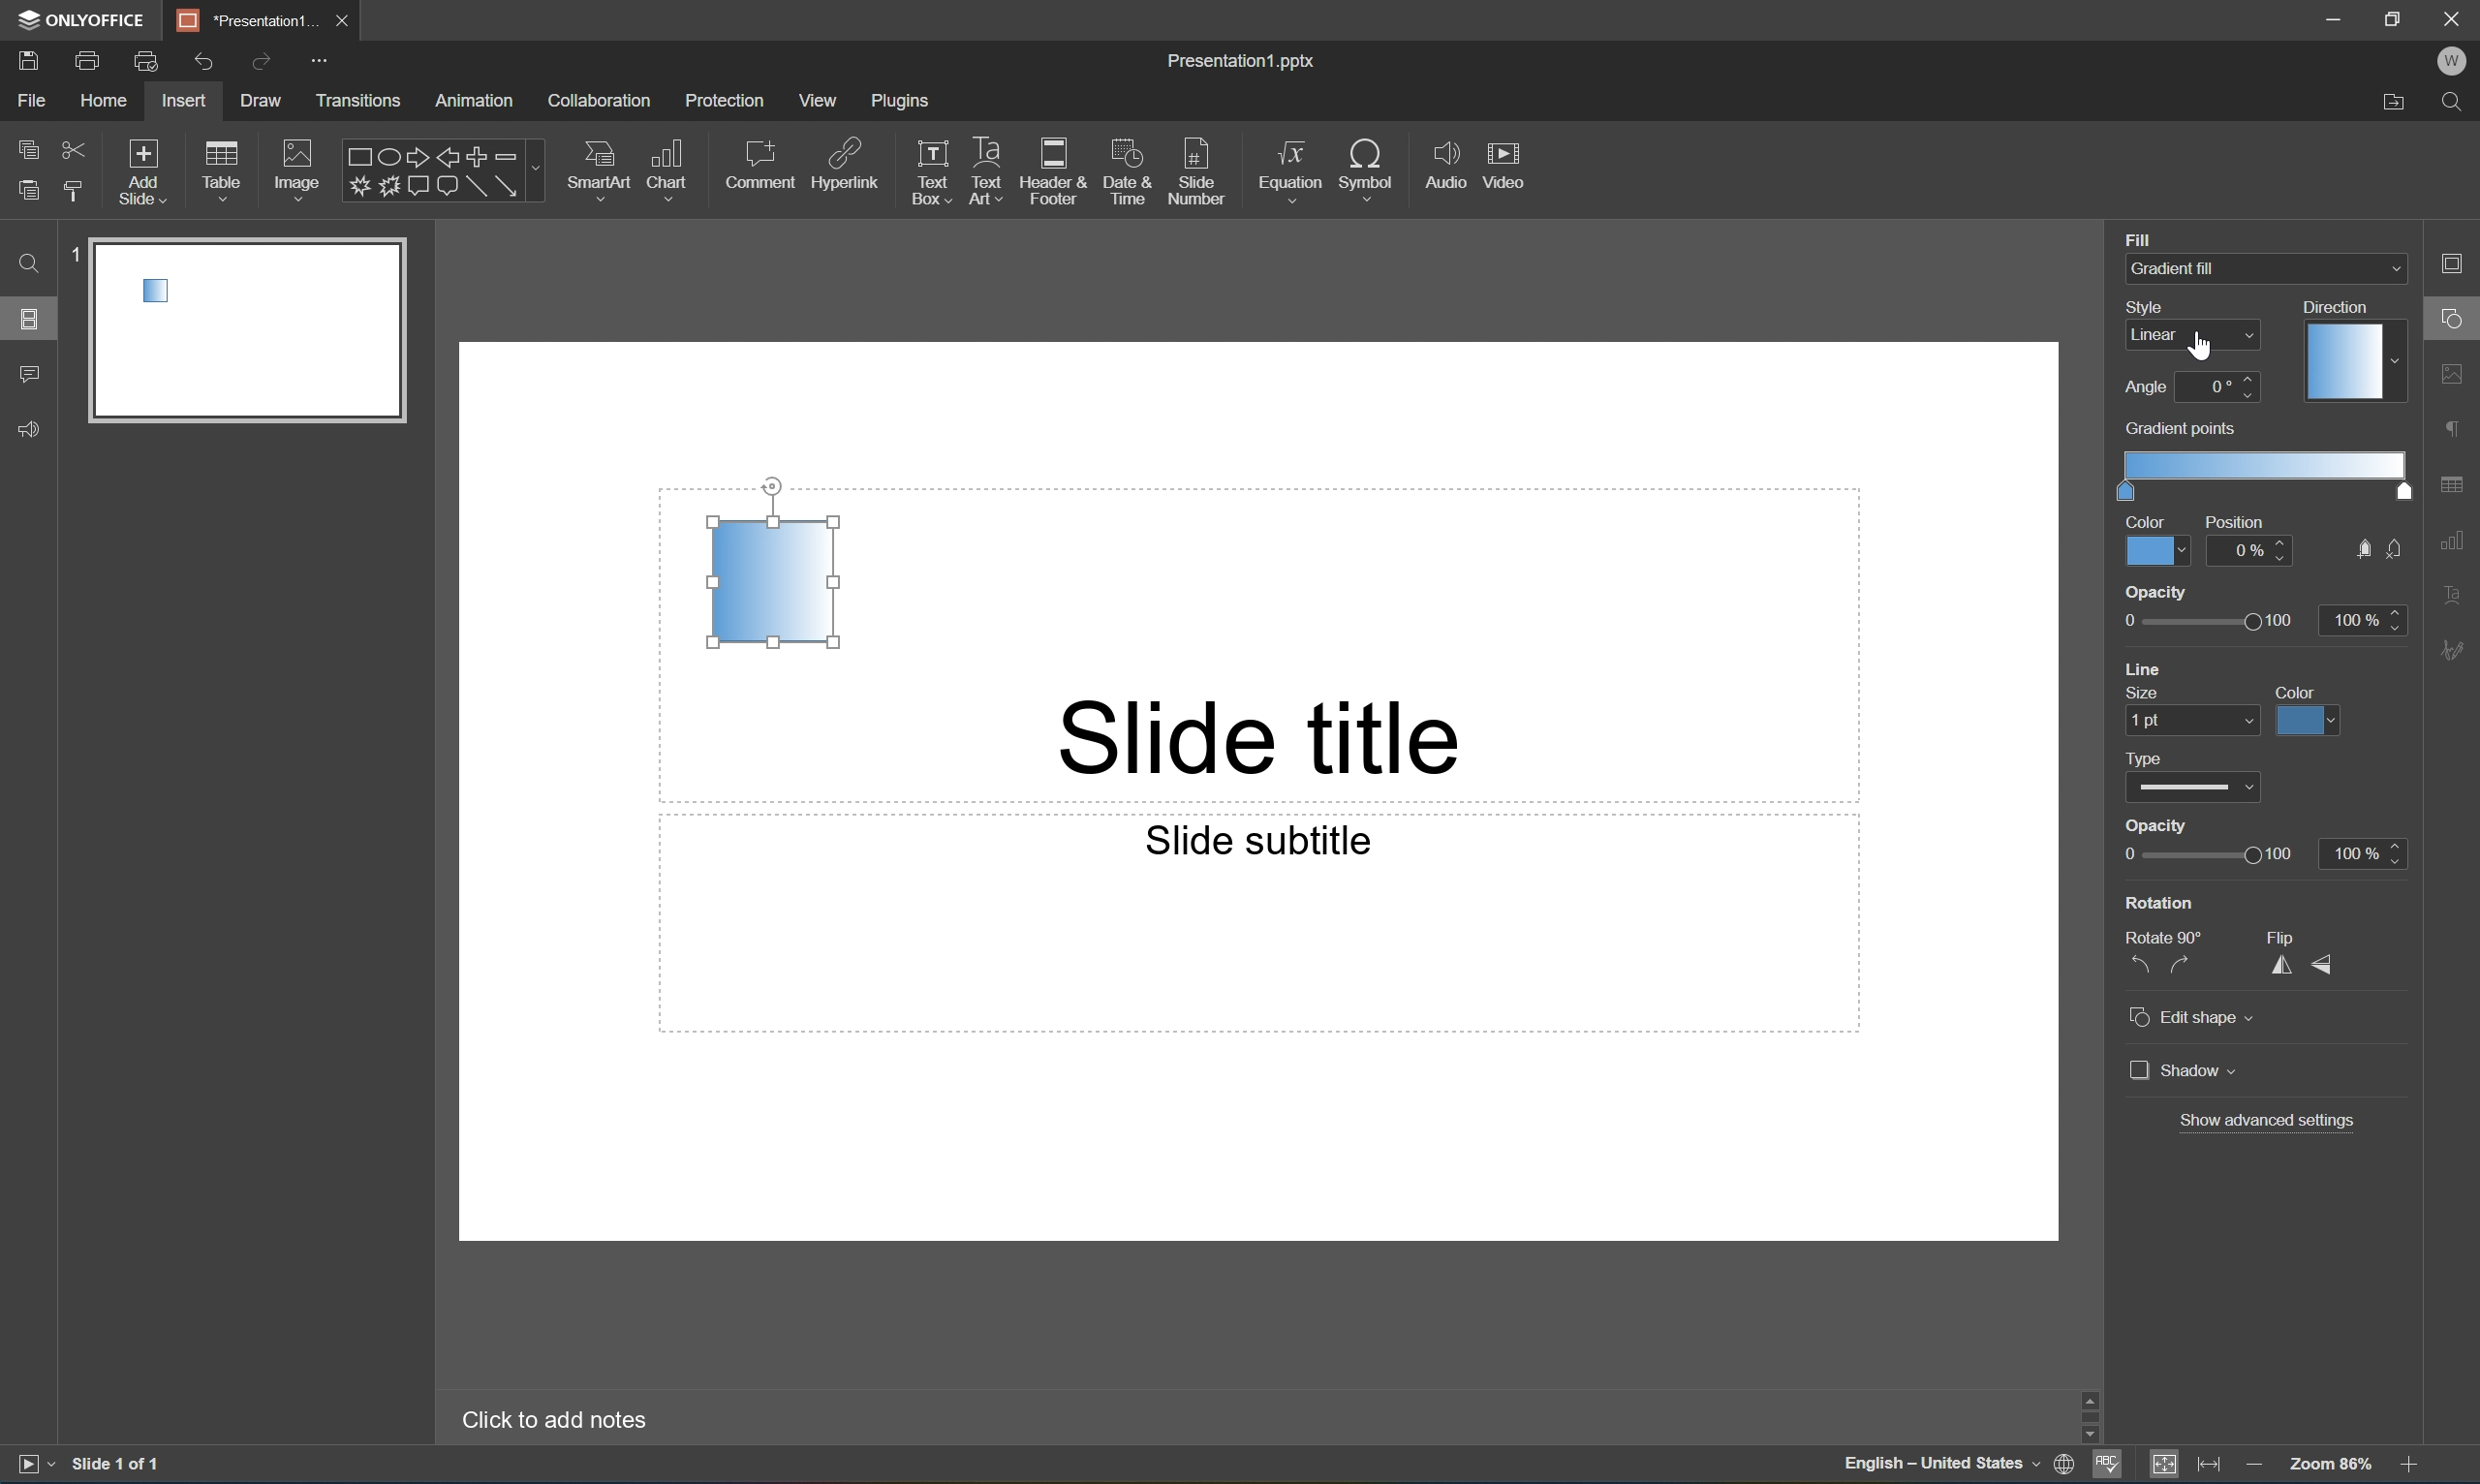  I want to click on Start slideshow, so click(34, 1464).